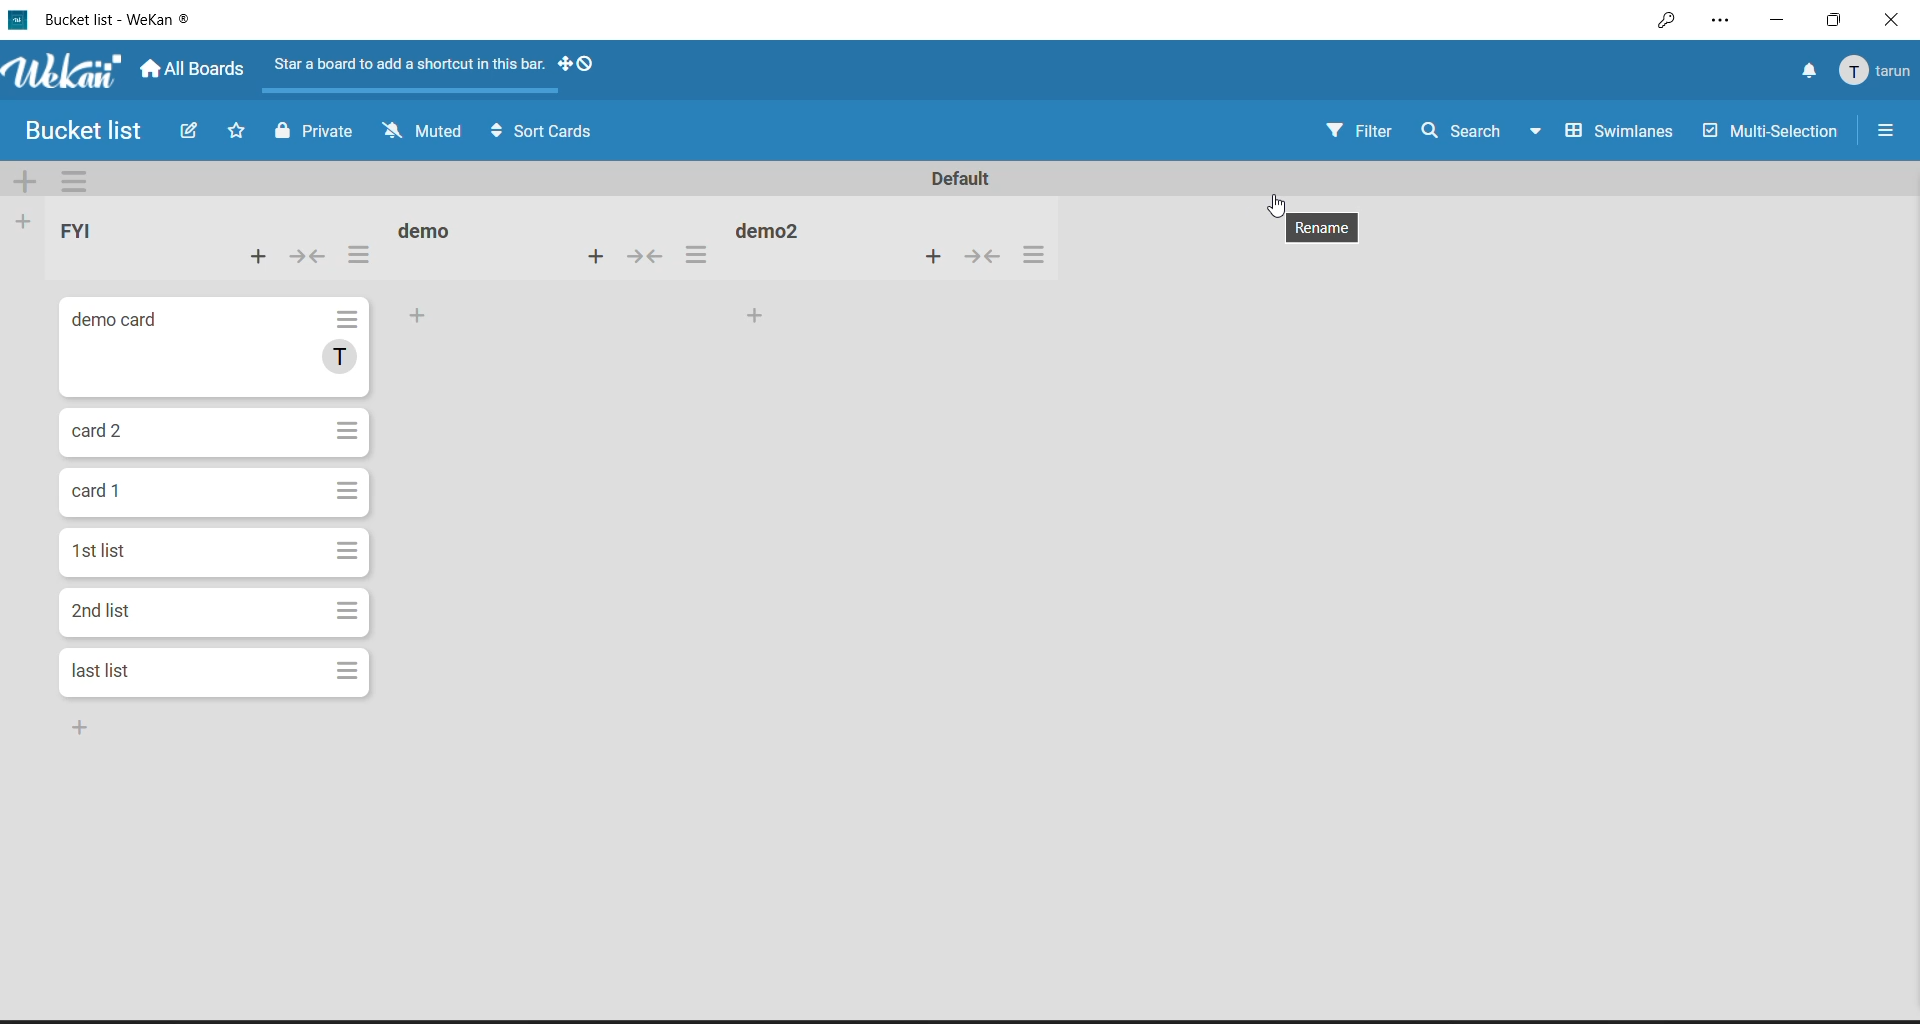 Image resolution: width=1920 pixels, height=1024 pixels. Describe the element at coordinates (1358, 130) in the screenshot. I see `filter` at that location.